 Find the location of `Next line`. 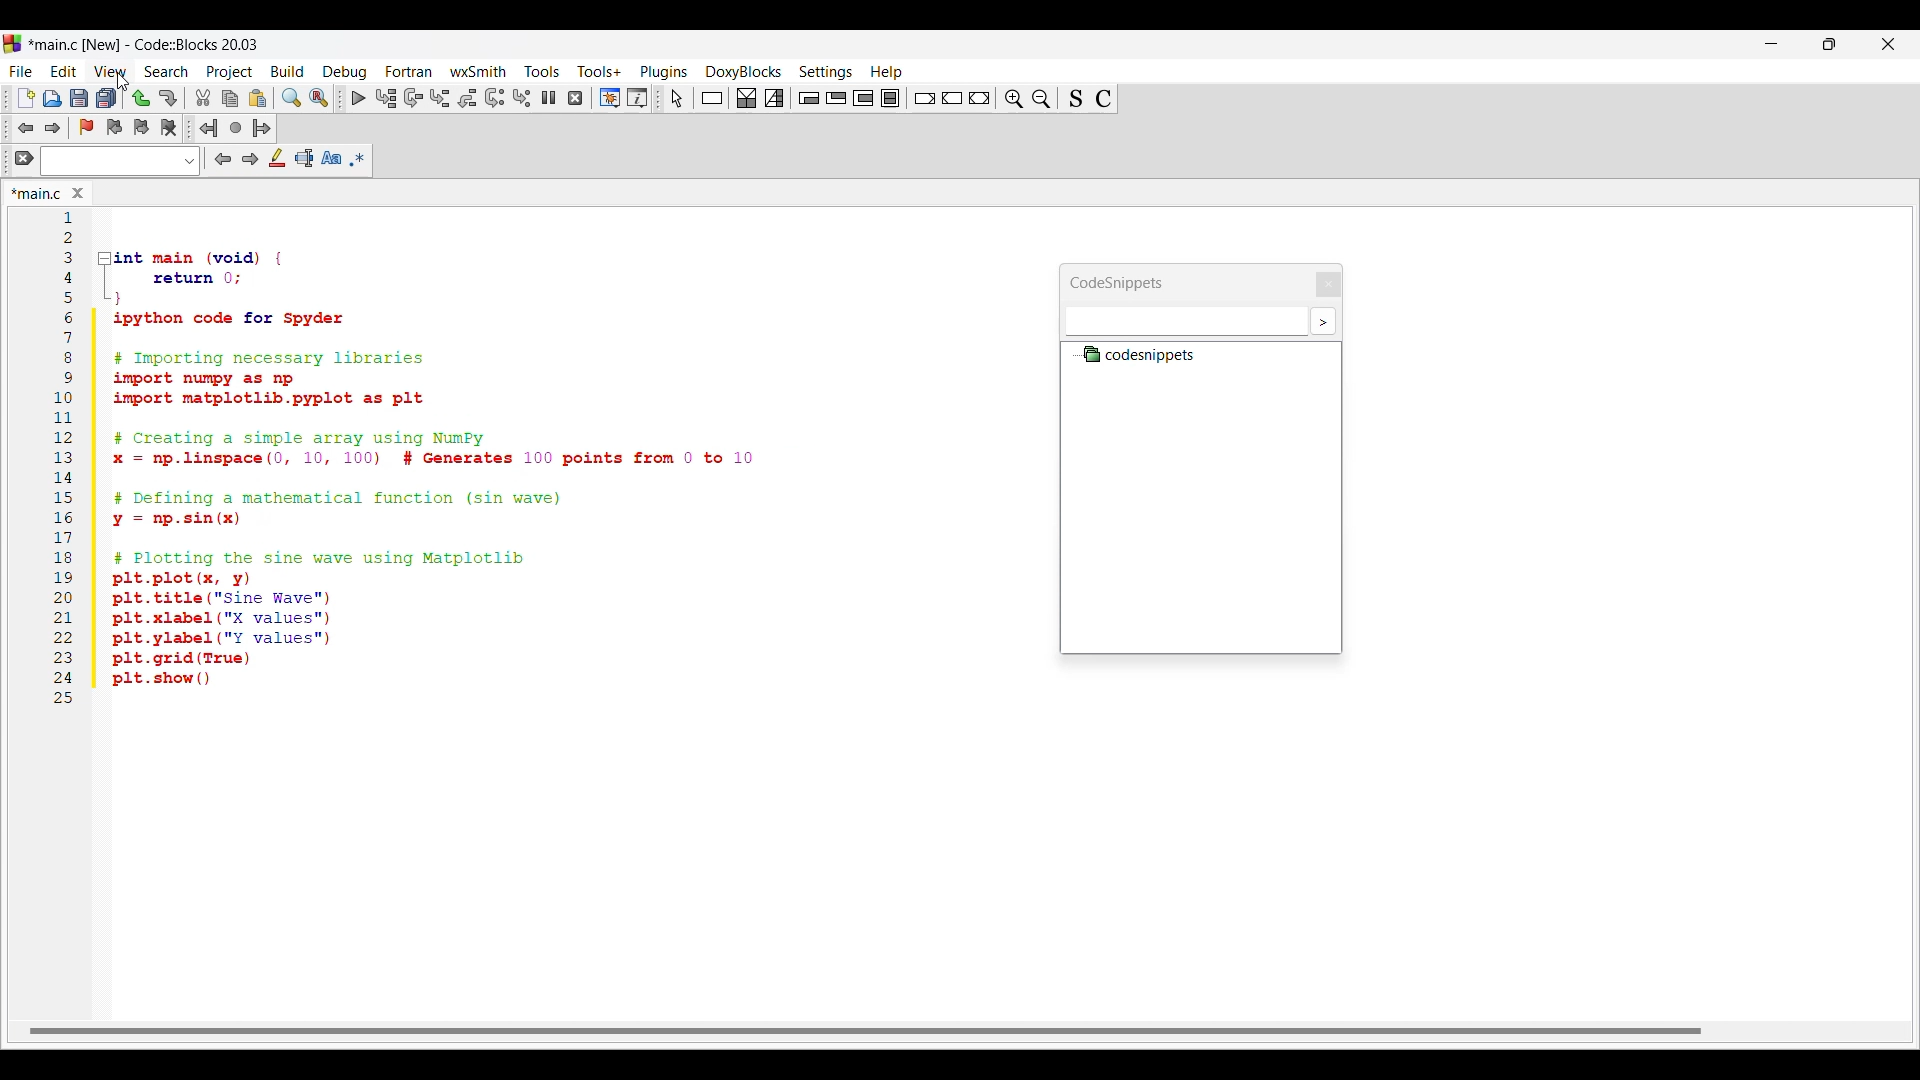

Next line is located at coordinates (414, 98).